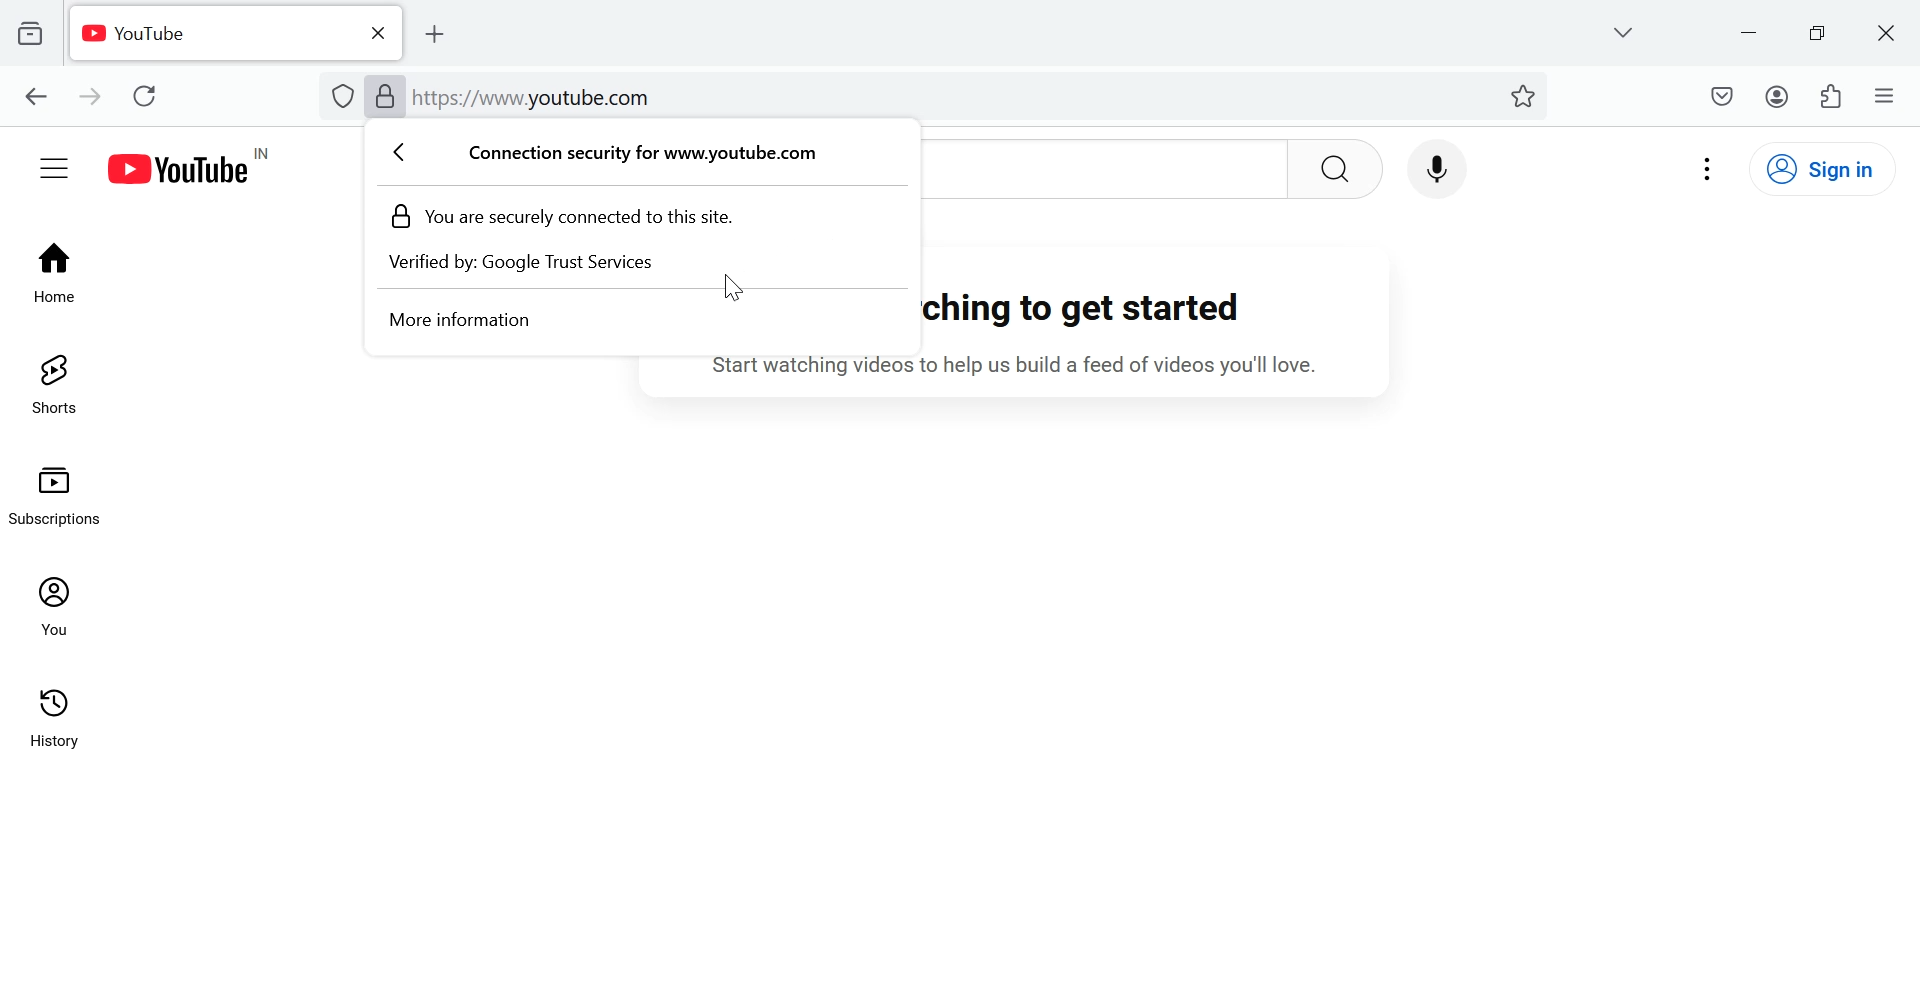 The height and width of the screenshot is (1008, 1920). Describe the element at coordinates (31, 33) in the screenshot. I see `View recent browsing across windows and devices` at that location.